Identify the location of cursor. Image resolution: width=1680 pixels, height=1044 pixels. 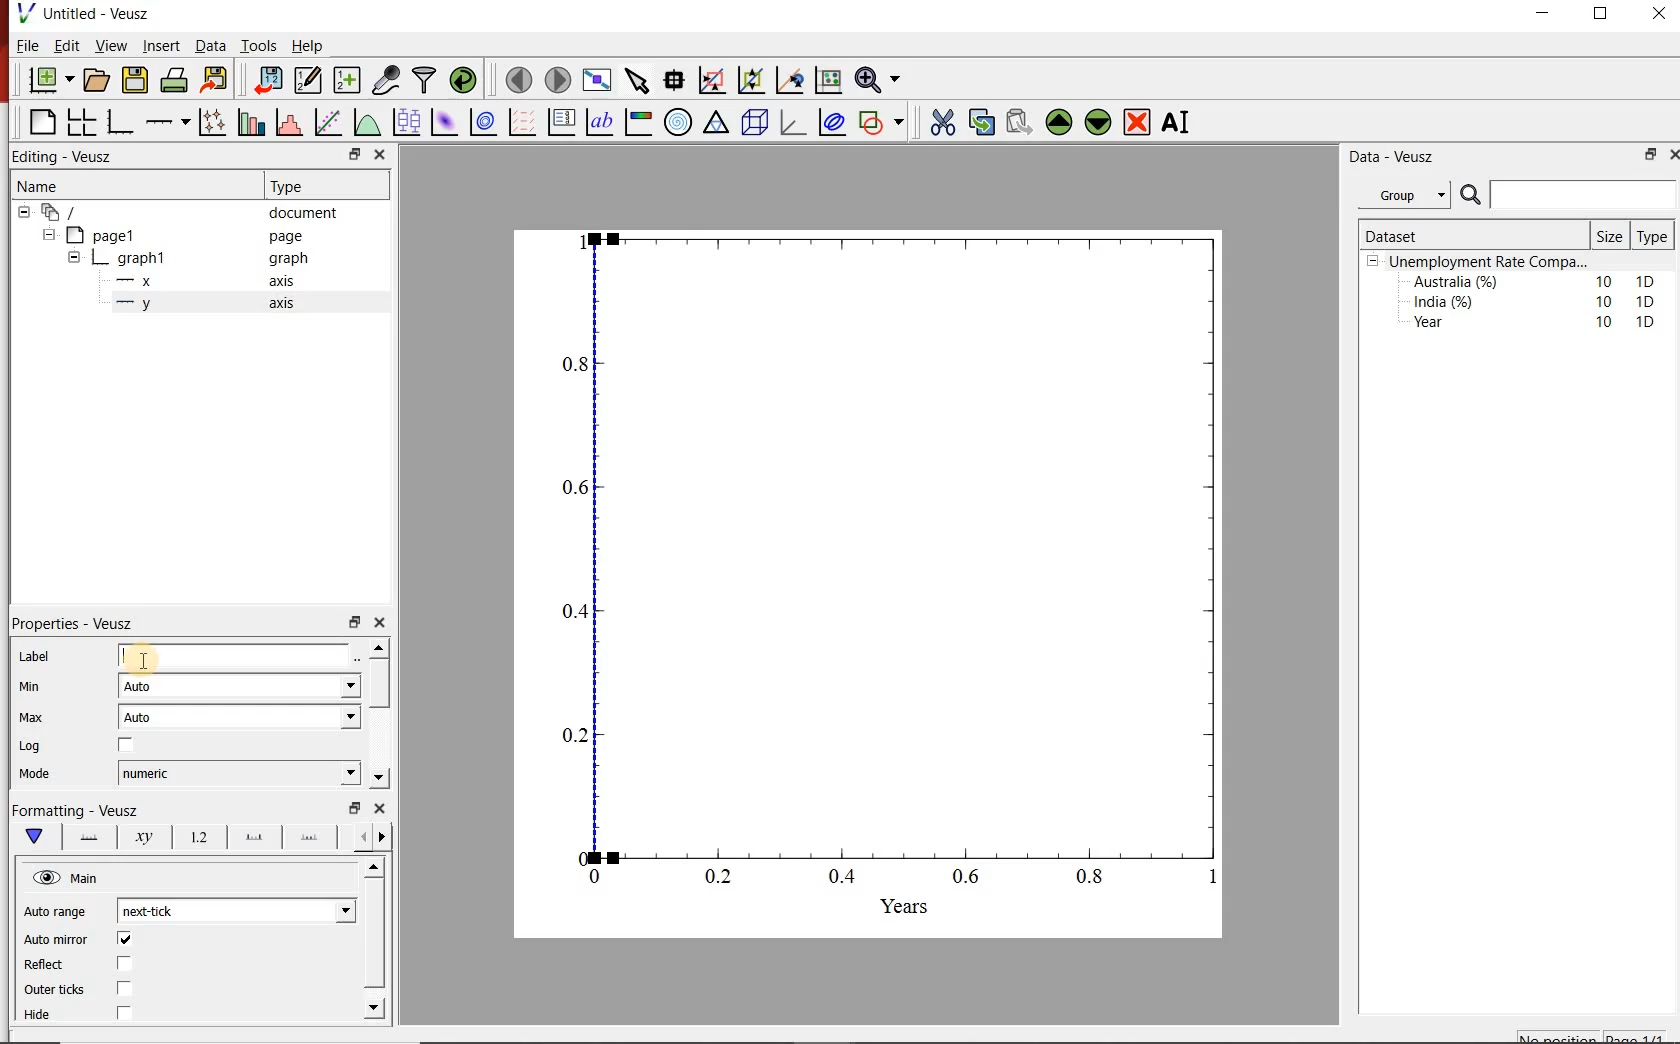
(144, 659).